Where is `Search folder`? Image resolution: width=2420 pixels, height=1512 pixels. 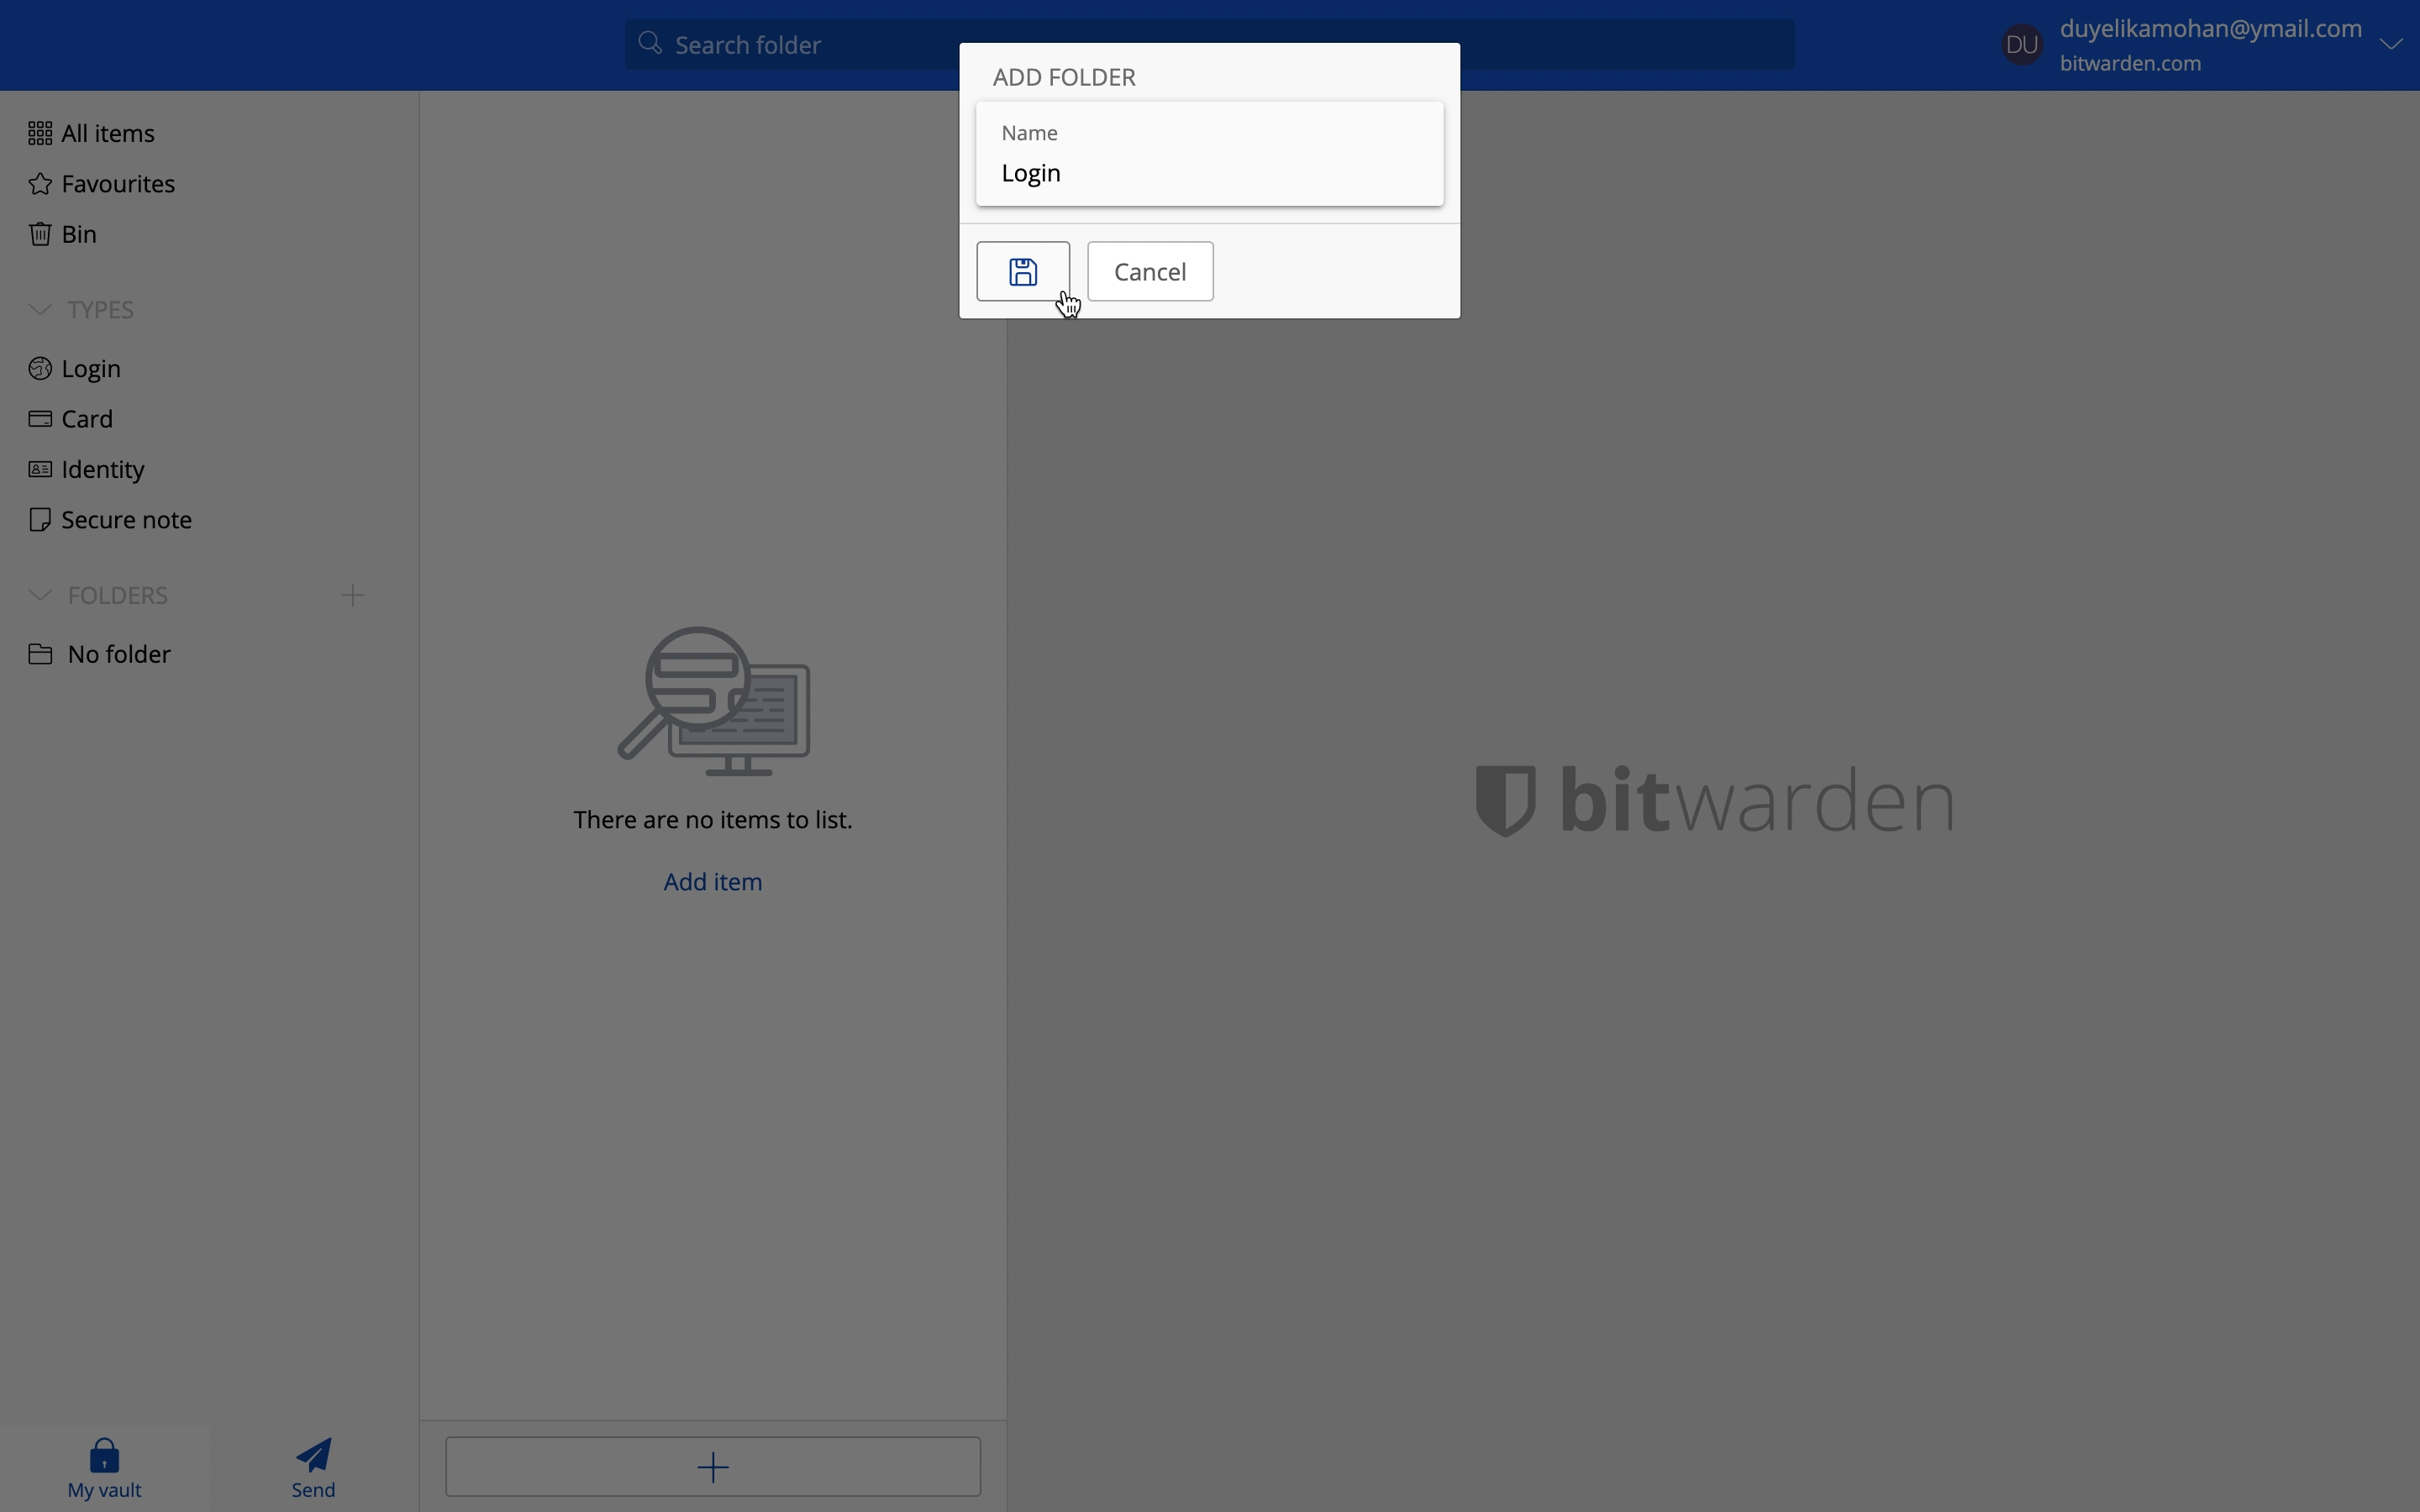
Search folder is located at coordinates (784, 50).